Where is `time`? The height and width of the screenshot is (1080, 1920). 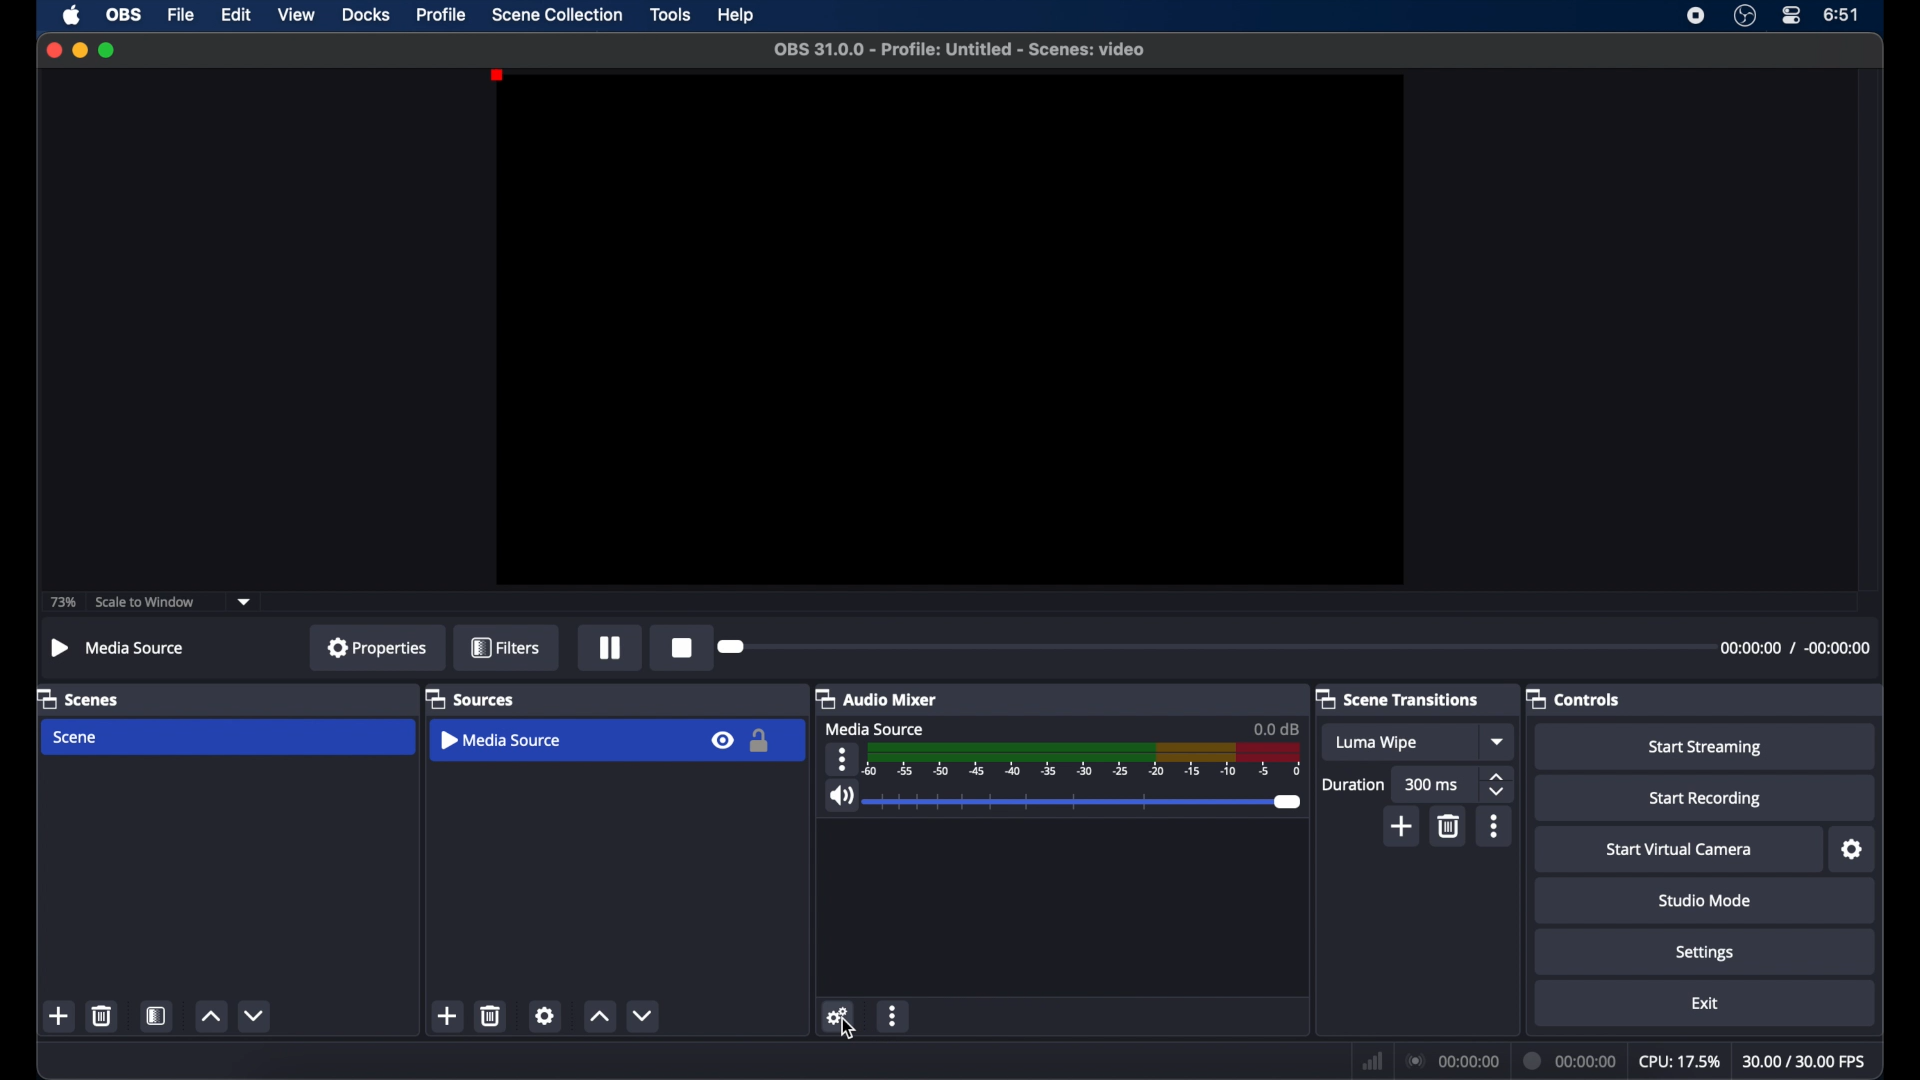
time is located at coordinates (1842, 13).